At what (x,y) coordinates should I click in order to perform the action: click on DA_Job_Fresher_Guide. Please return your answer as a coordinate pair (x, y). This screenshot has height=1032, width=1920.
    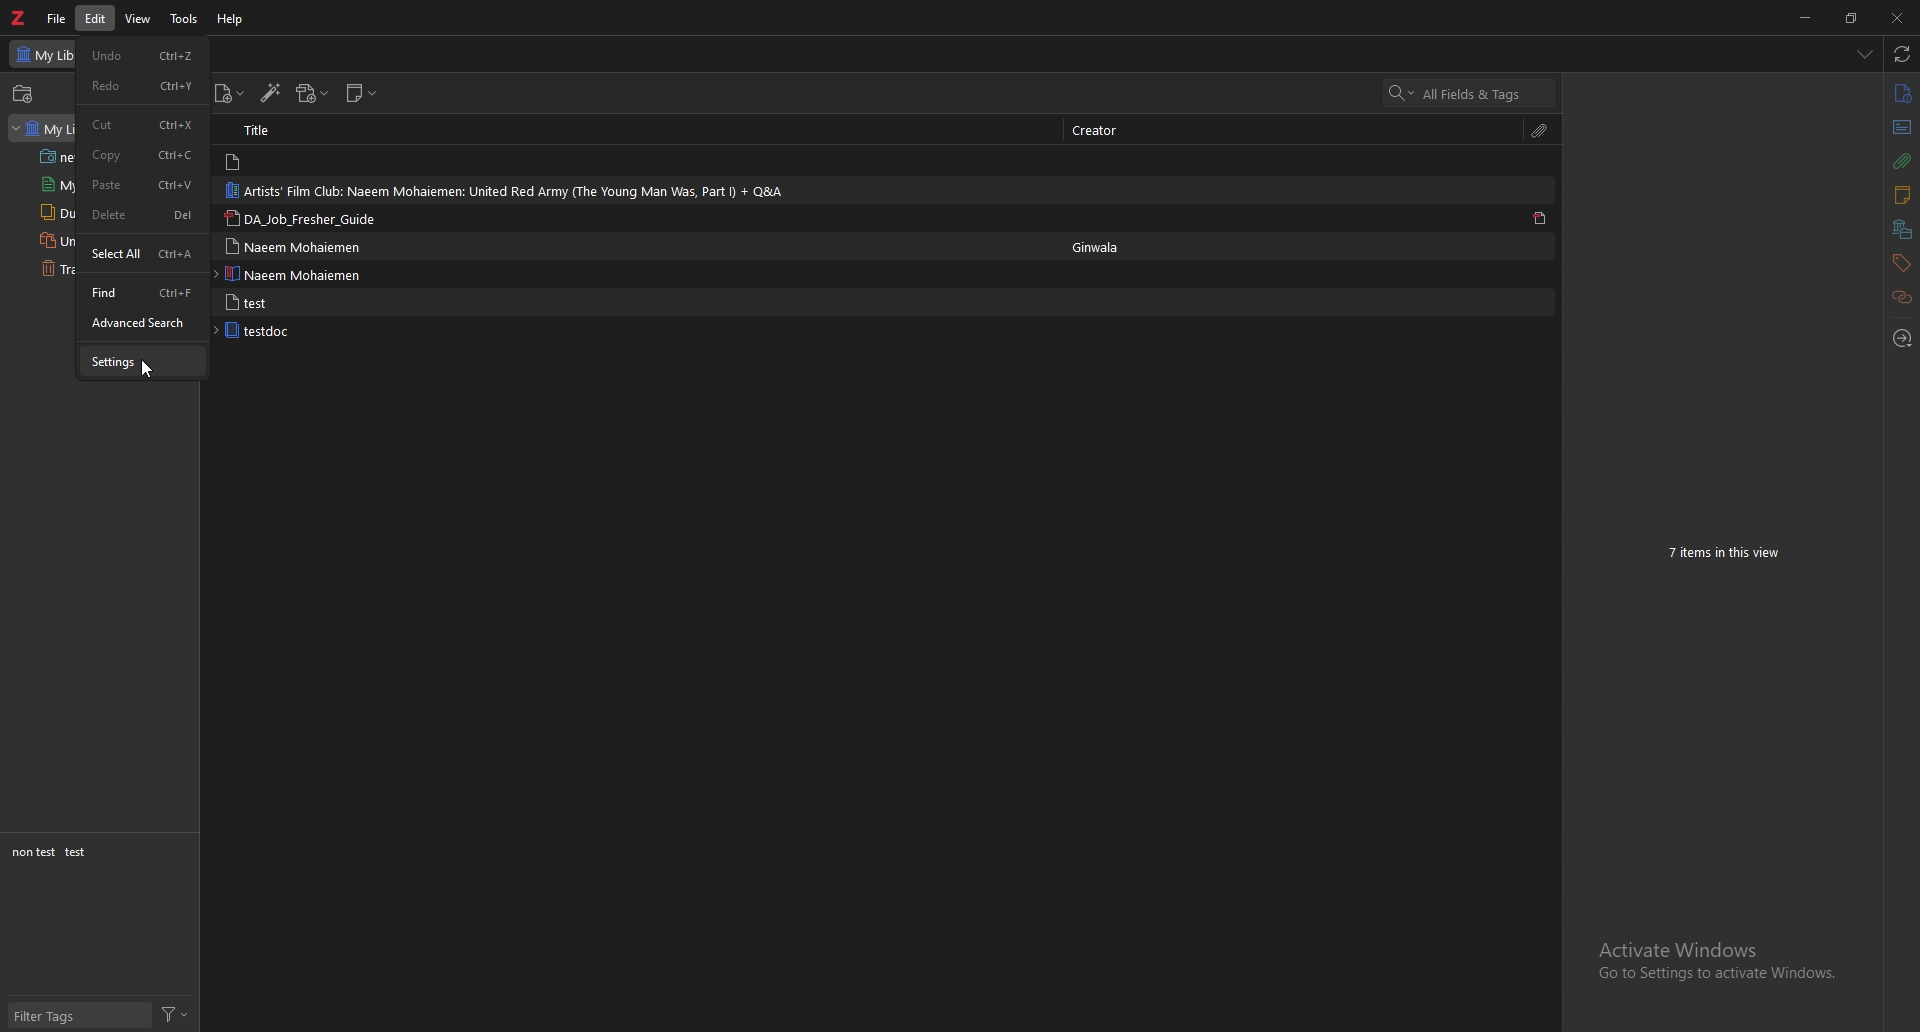
    Looking at the image, I should click on (310, 219).